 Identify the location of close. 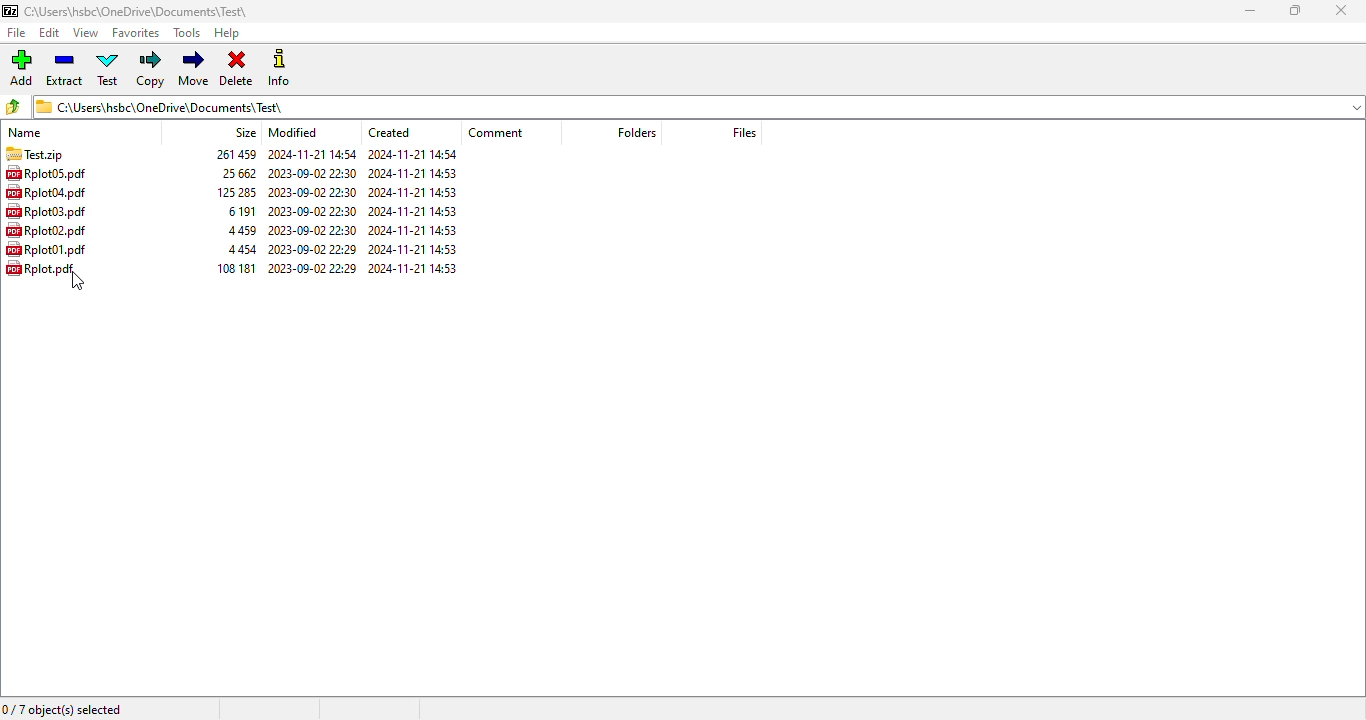
(1341, 10).